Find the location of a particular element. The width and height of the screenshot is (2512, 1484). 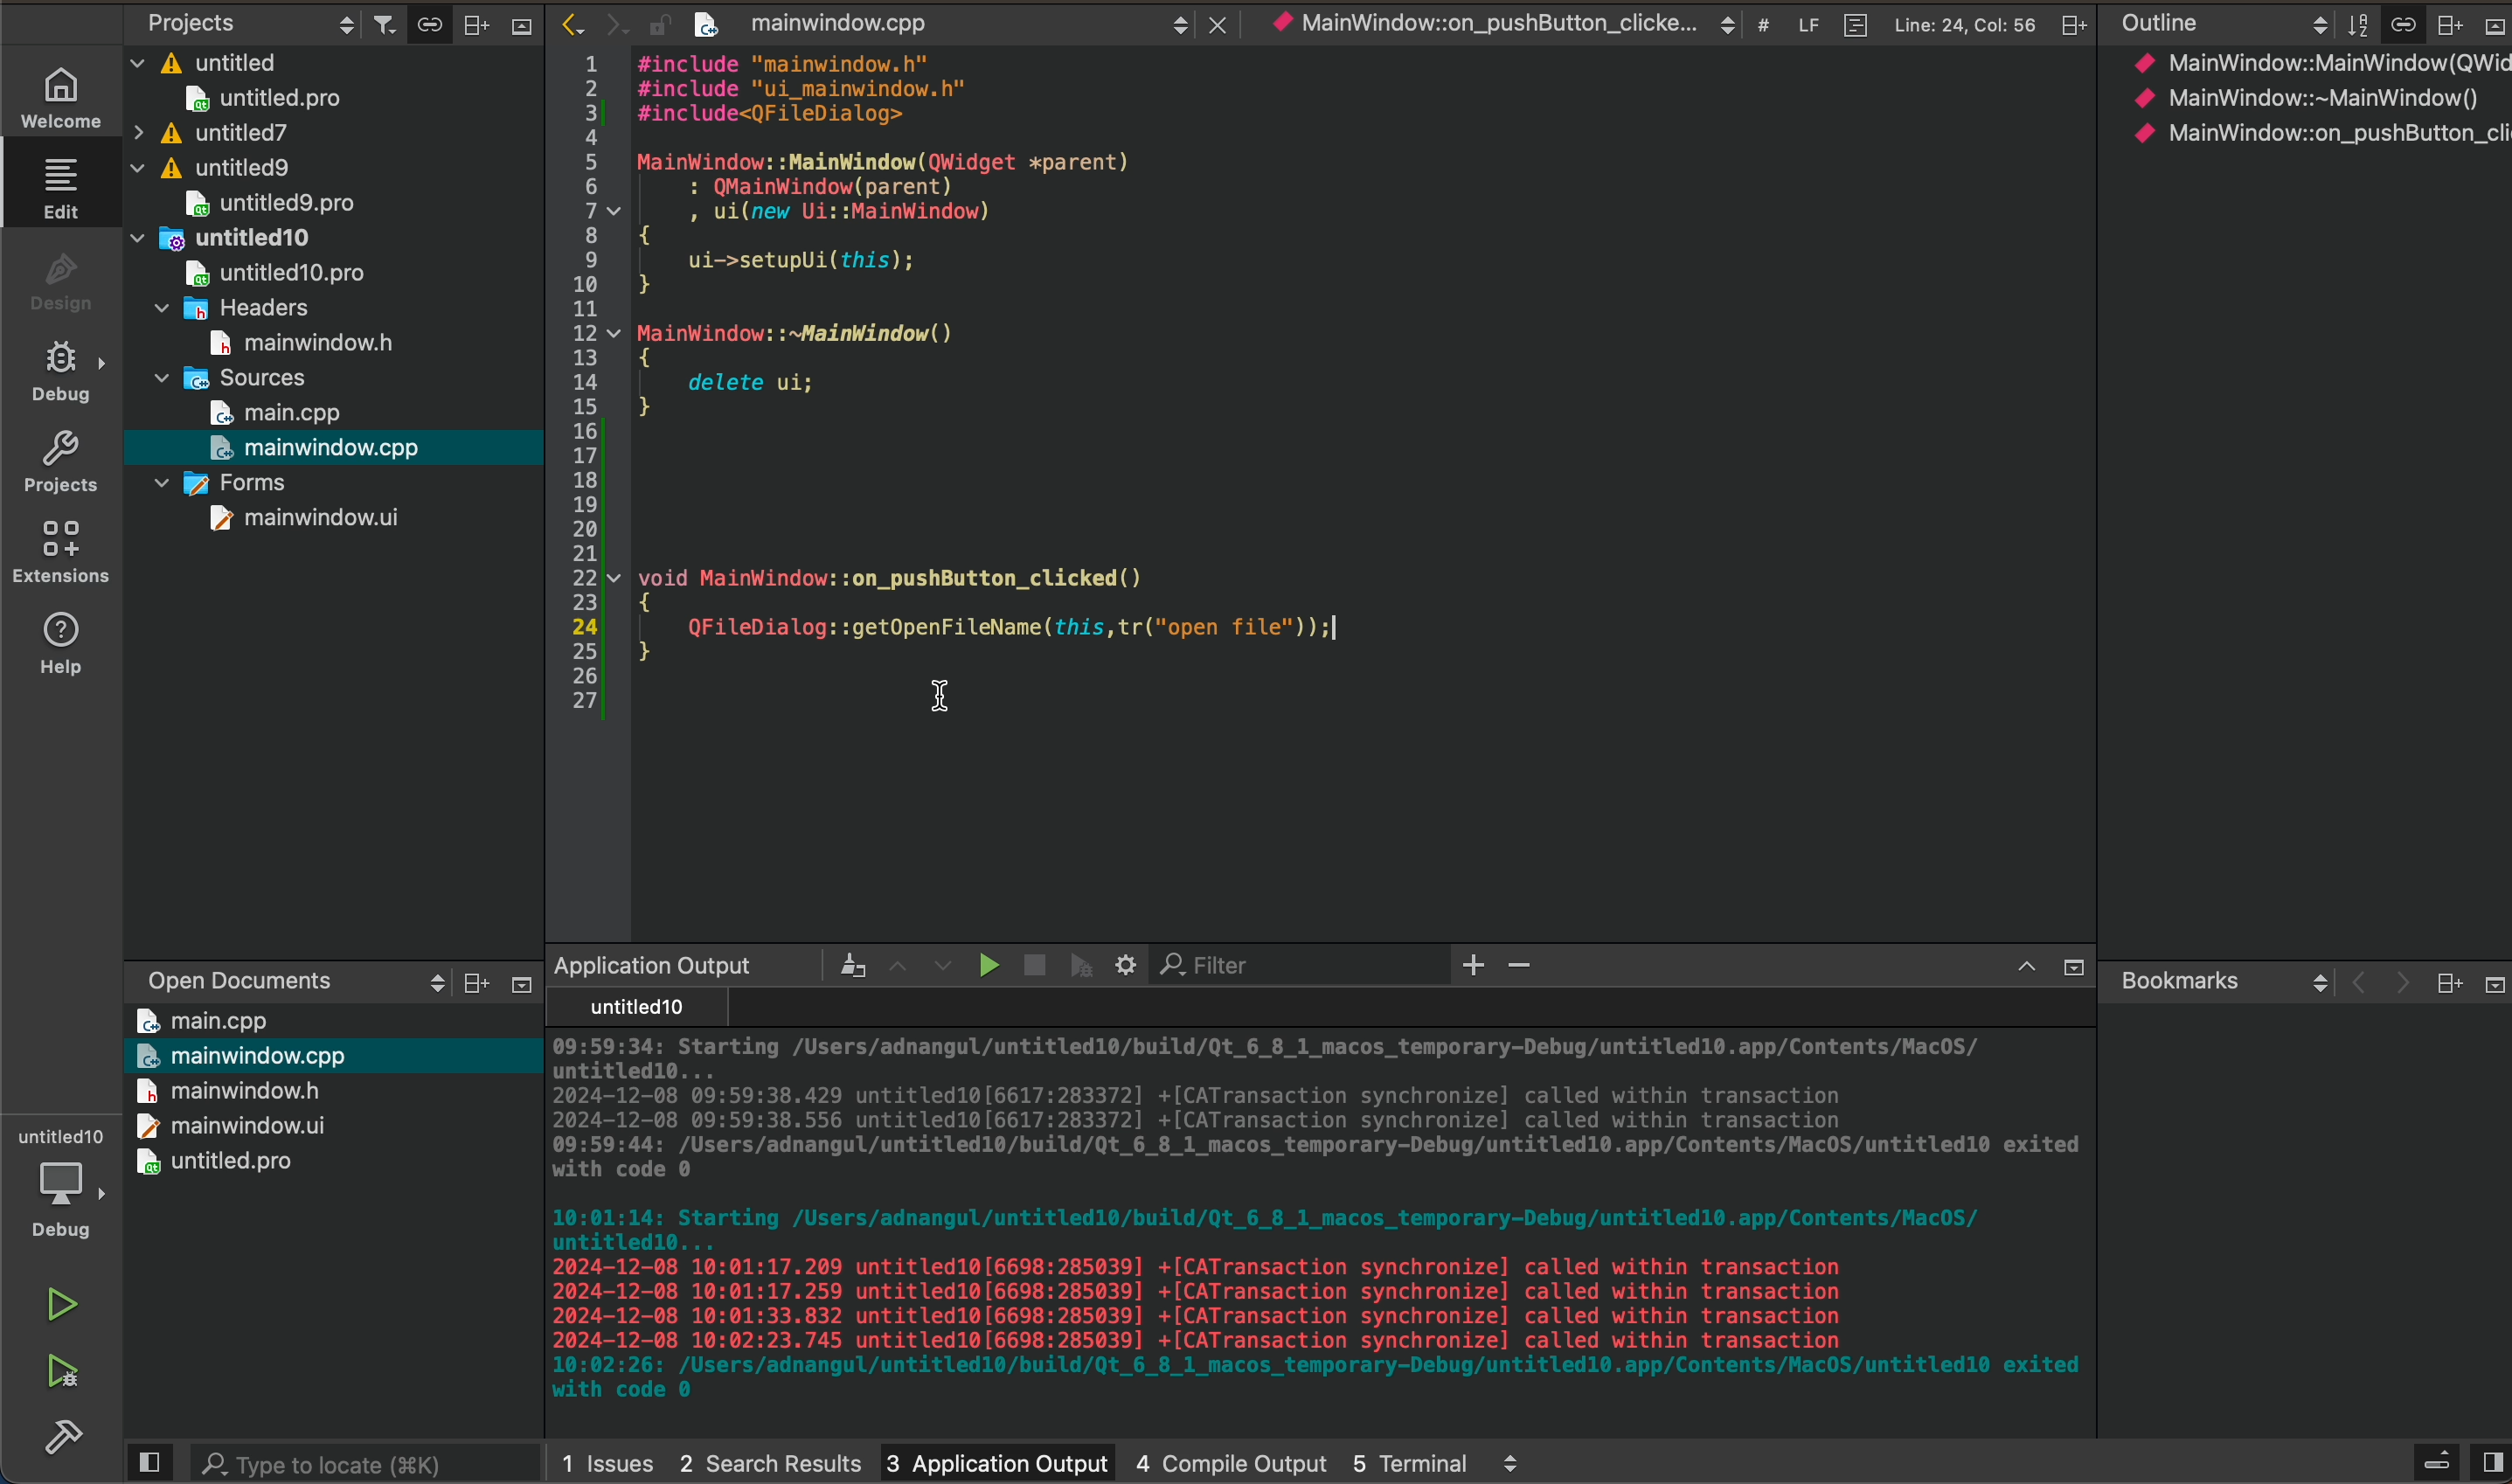

 is located at coordinates (2489, 983).